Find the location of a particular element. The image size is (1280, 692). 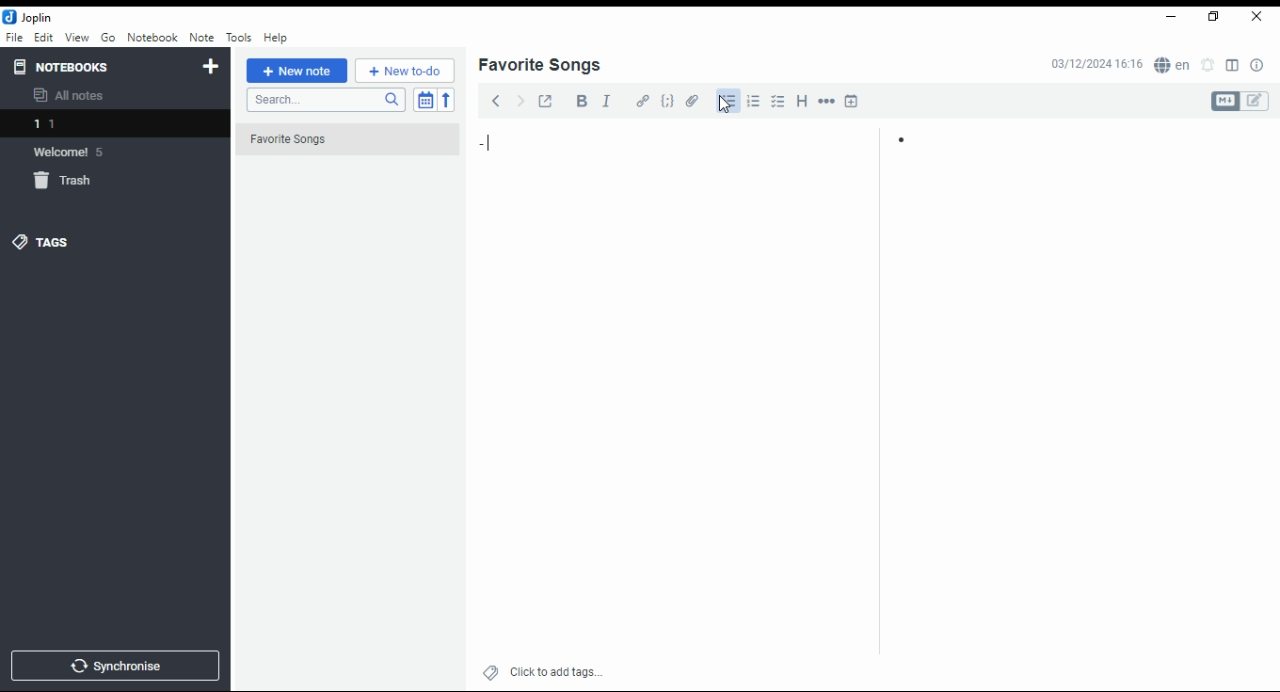

click to add tags is located at coordinates (556, 669).